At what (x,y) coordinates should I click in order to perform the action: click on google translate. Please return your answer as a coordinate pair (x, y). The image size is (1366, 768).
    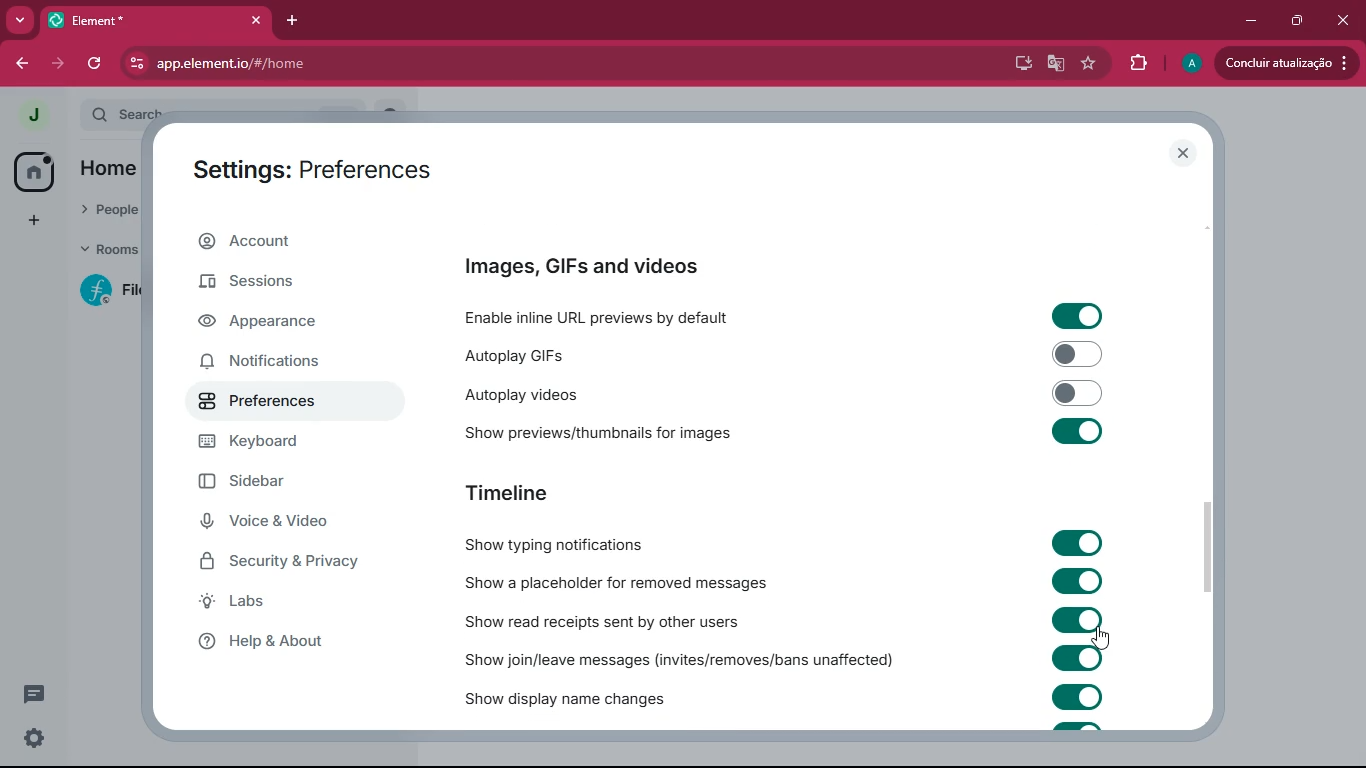
    Looking at the image, I should click on (1056, 63).